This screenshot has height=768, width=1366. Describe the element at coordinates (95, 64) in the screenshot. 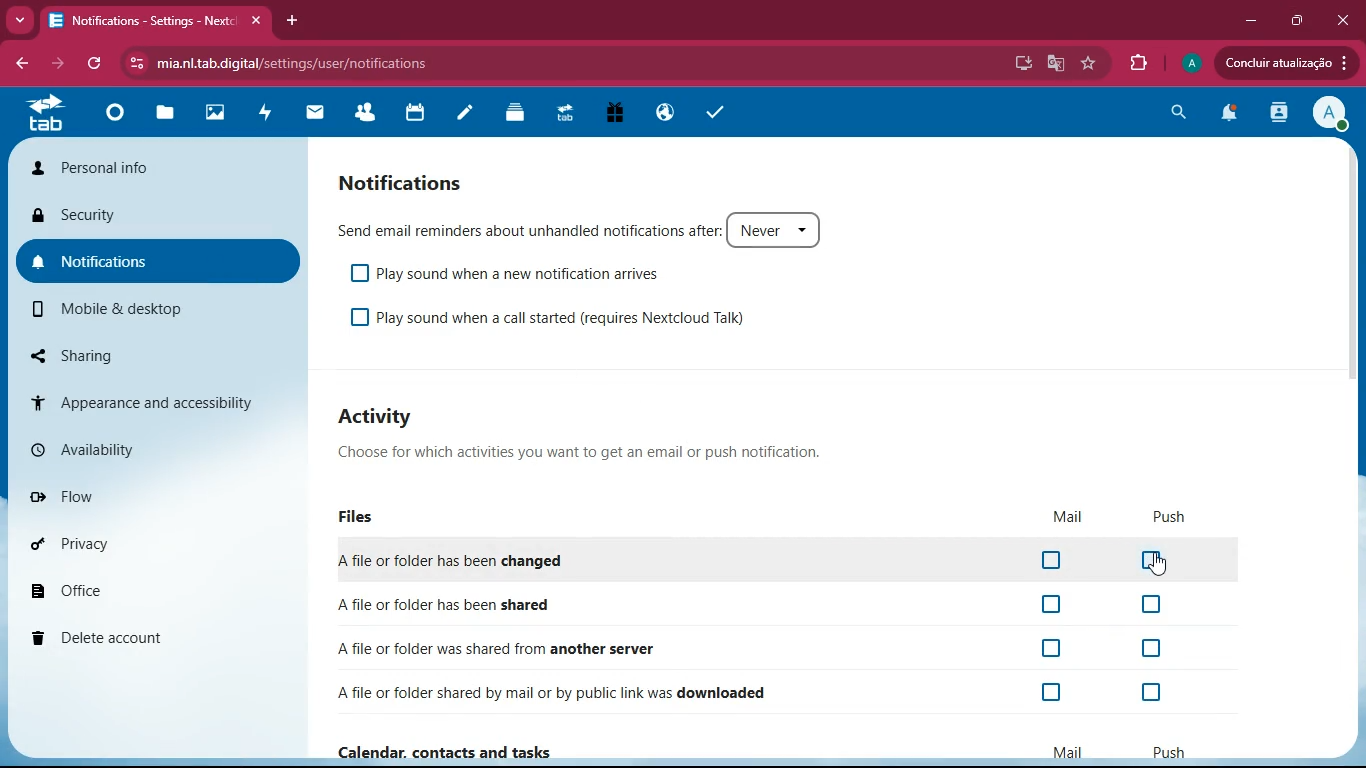

I see `refresh` at that location.